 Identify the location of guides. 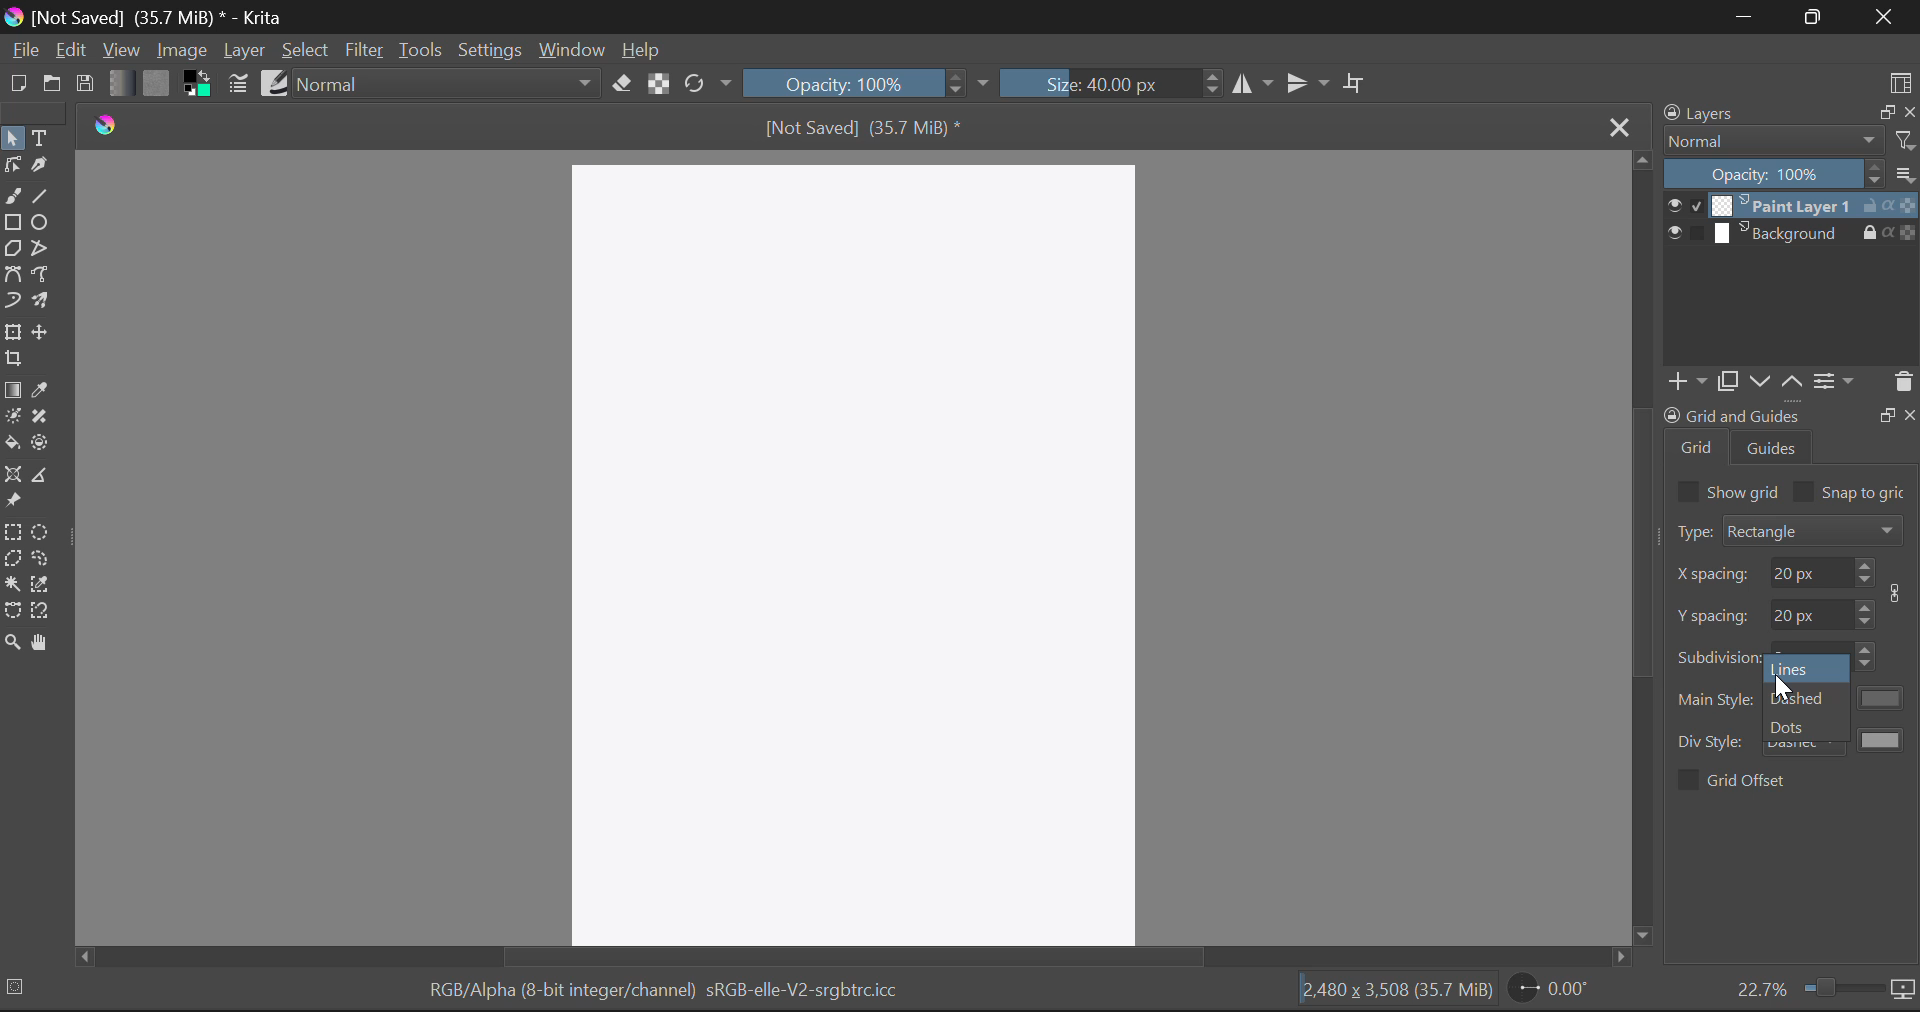
(1773, 447).